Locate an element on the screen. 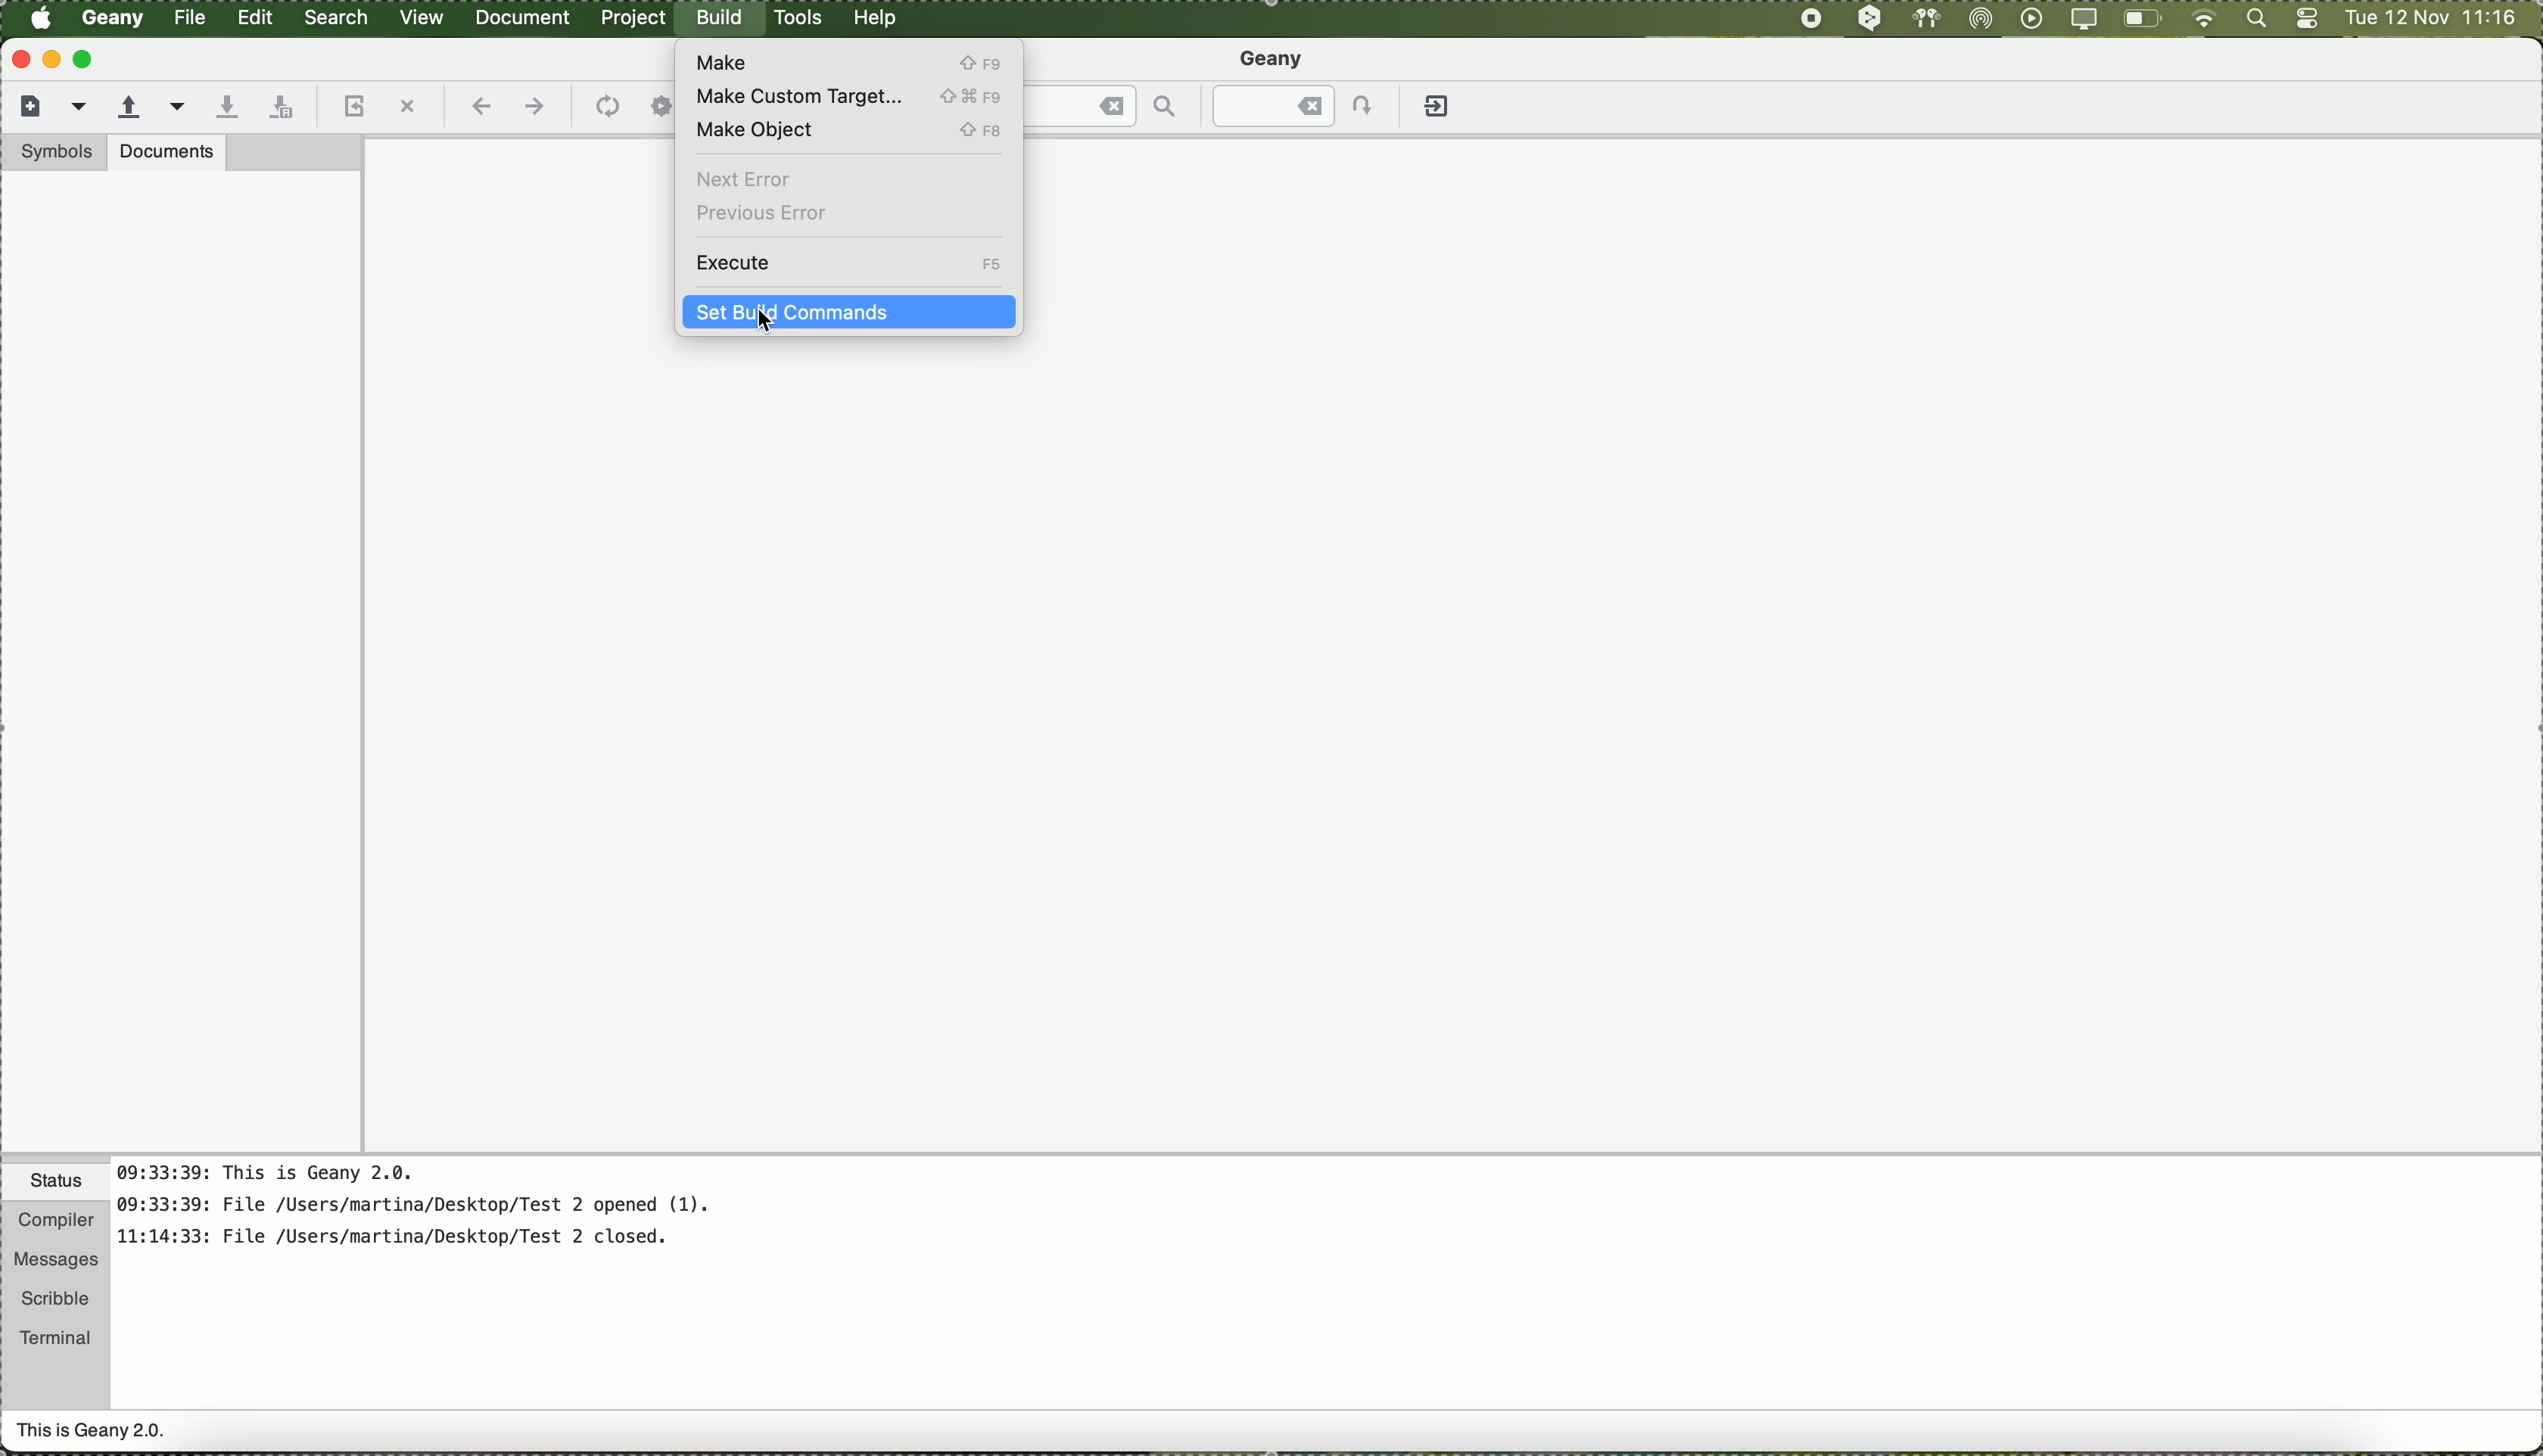 The image size is (2543, 1456). stop recording is located at coordinates (1809, 18).